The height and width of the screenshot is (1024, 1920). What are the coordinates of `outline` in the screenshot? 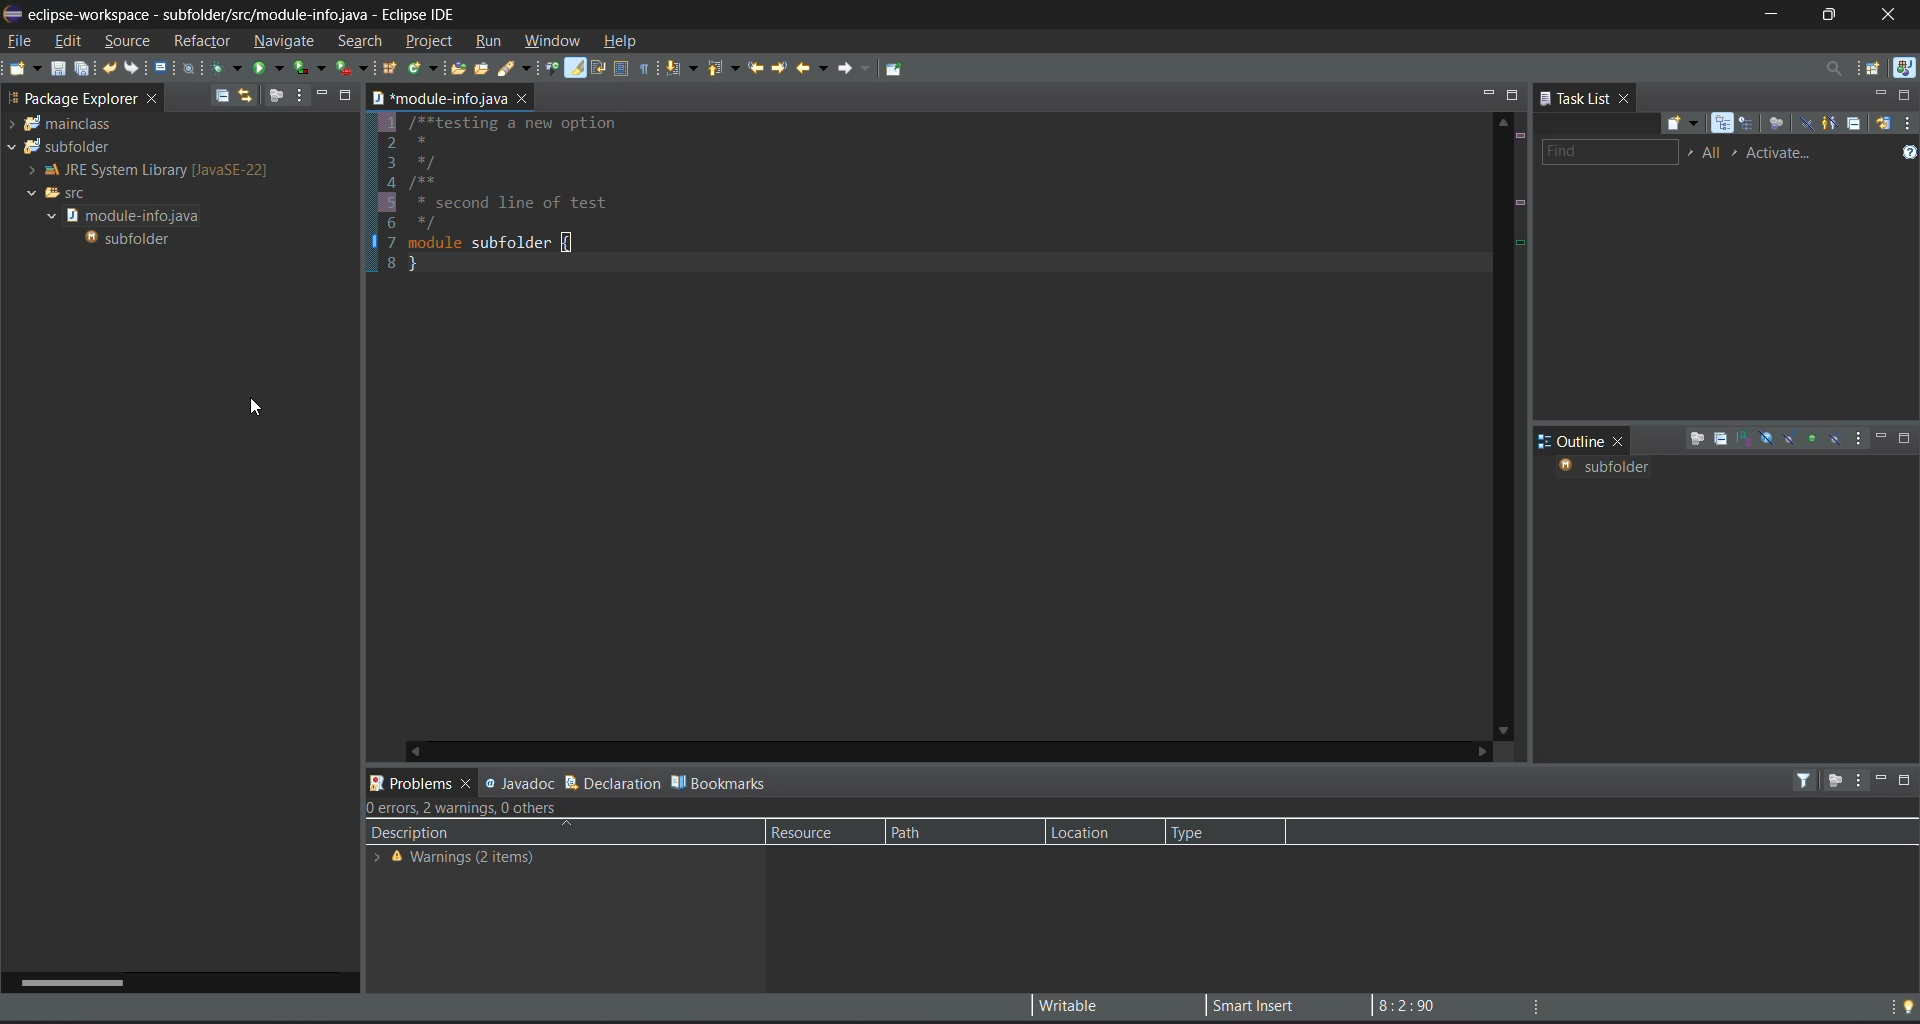 It's located at (1572, 441).